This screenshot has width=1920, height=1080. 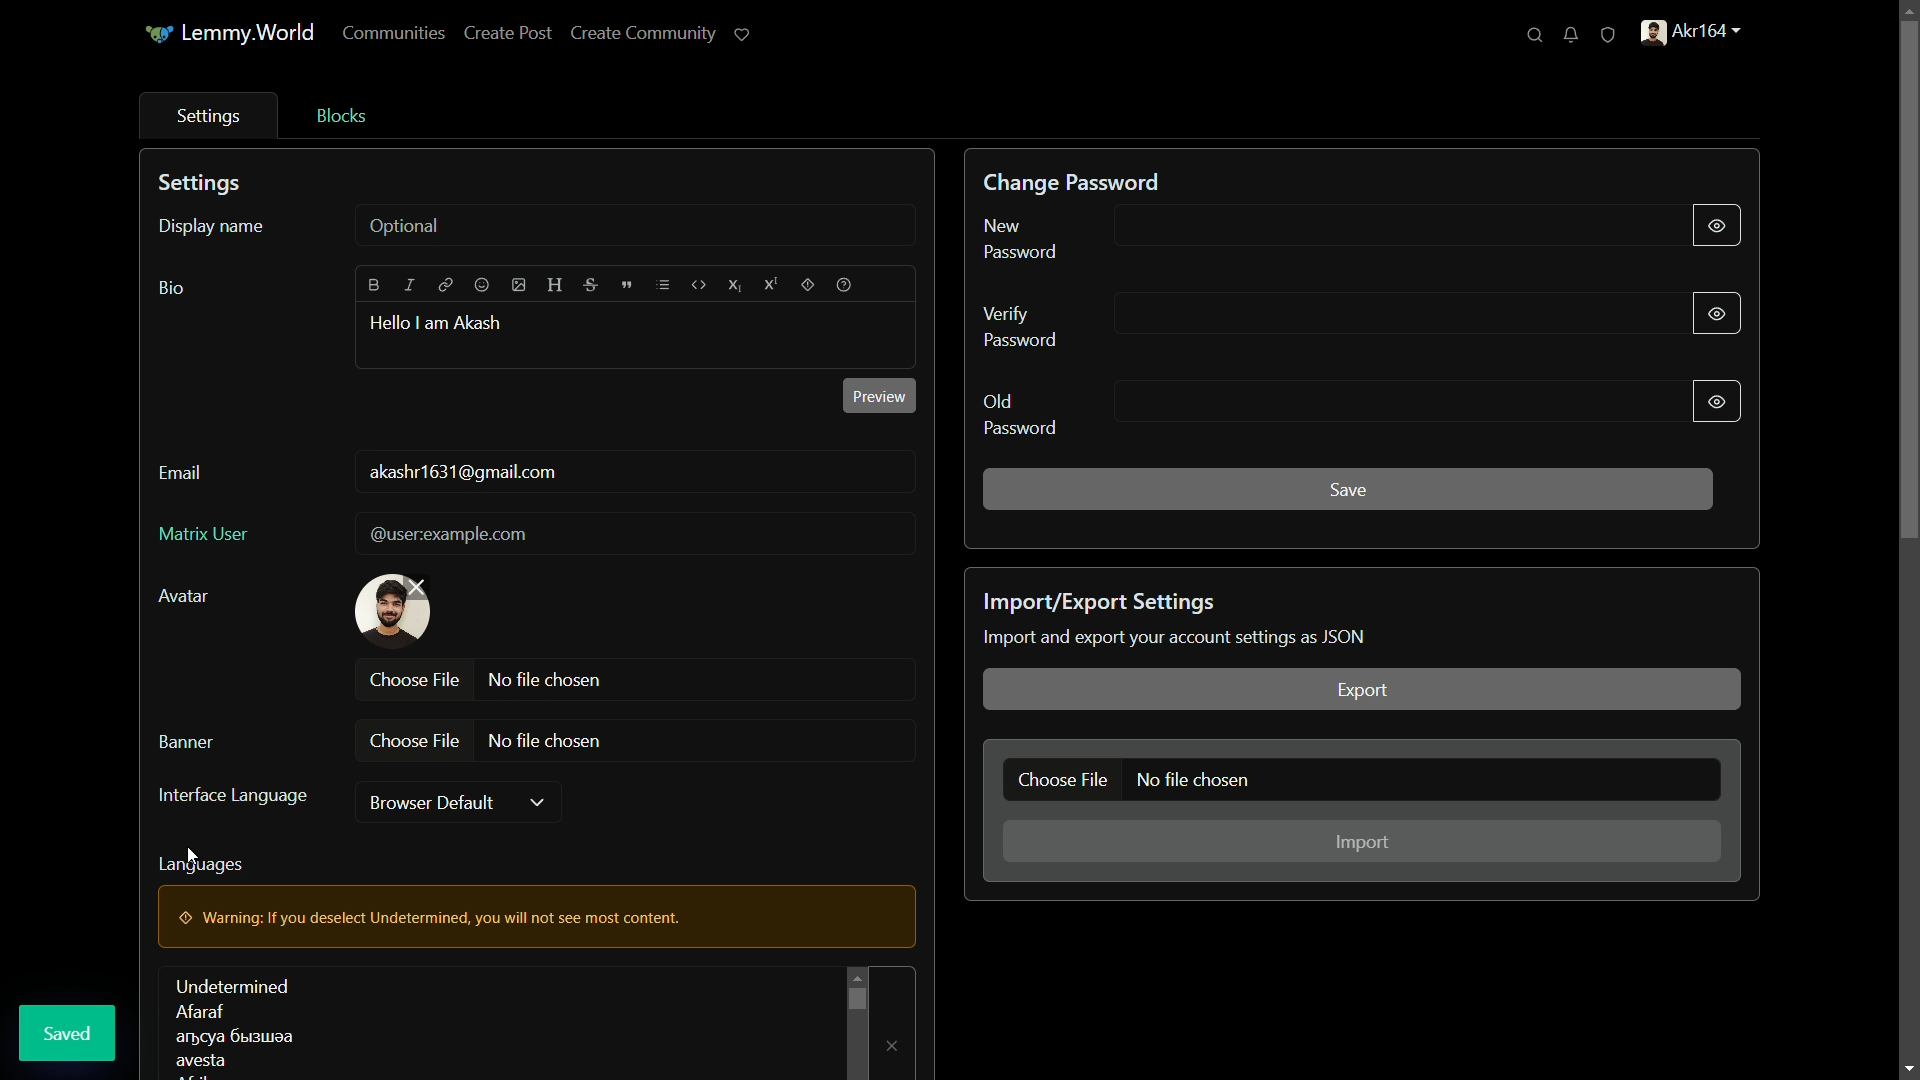 What do you see at coordinates (191, 857) in the screenshot?
I see `cursor` at bounding box center [191, 857].